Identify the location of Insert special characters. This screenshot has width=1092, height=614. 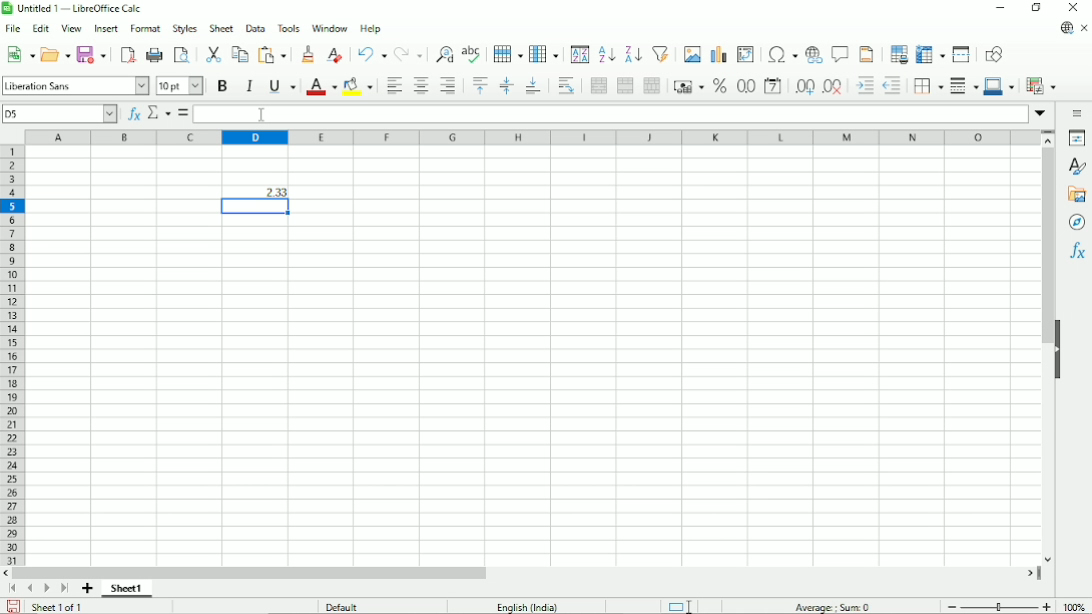
(783, 54).